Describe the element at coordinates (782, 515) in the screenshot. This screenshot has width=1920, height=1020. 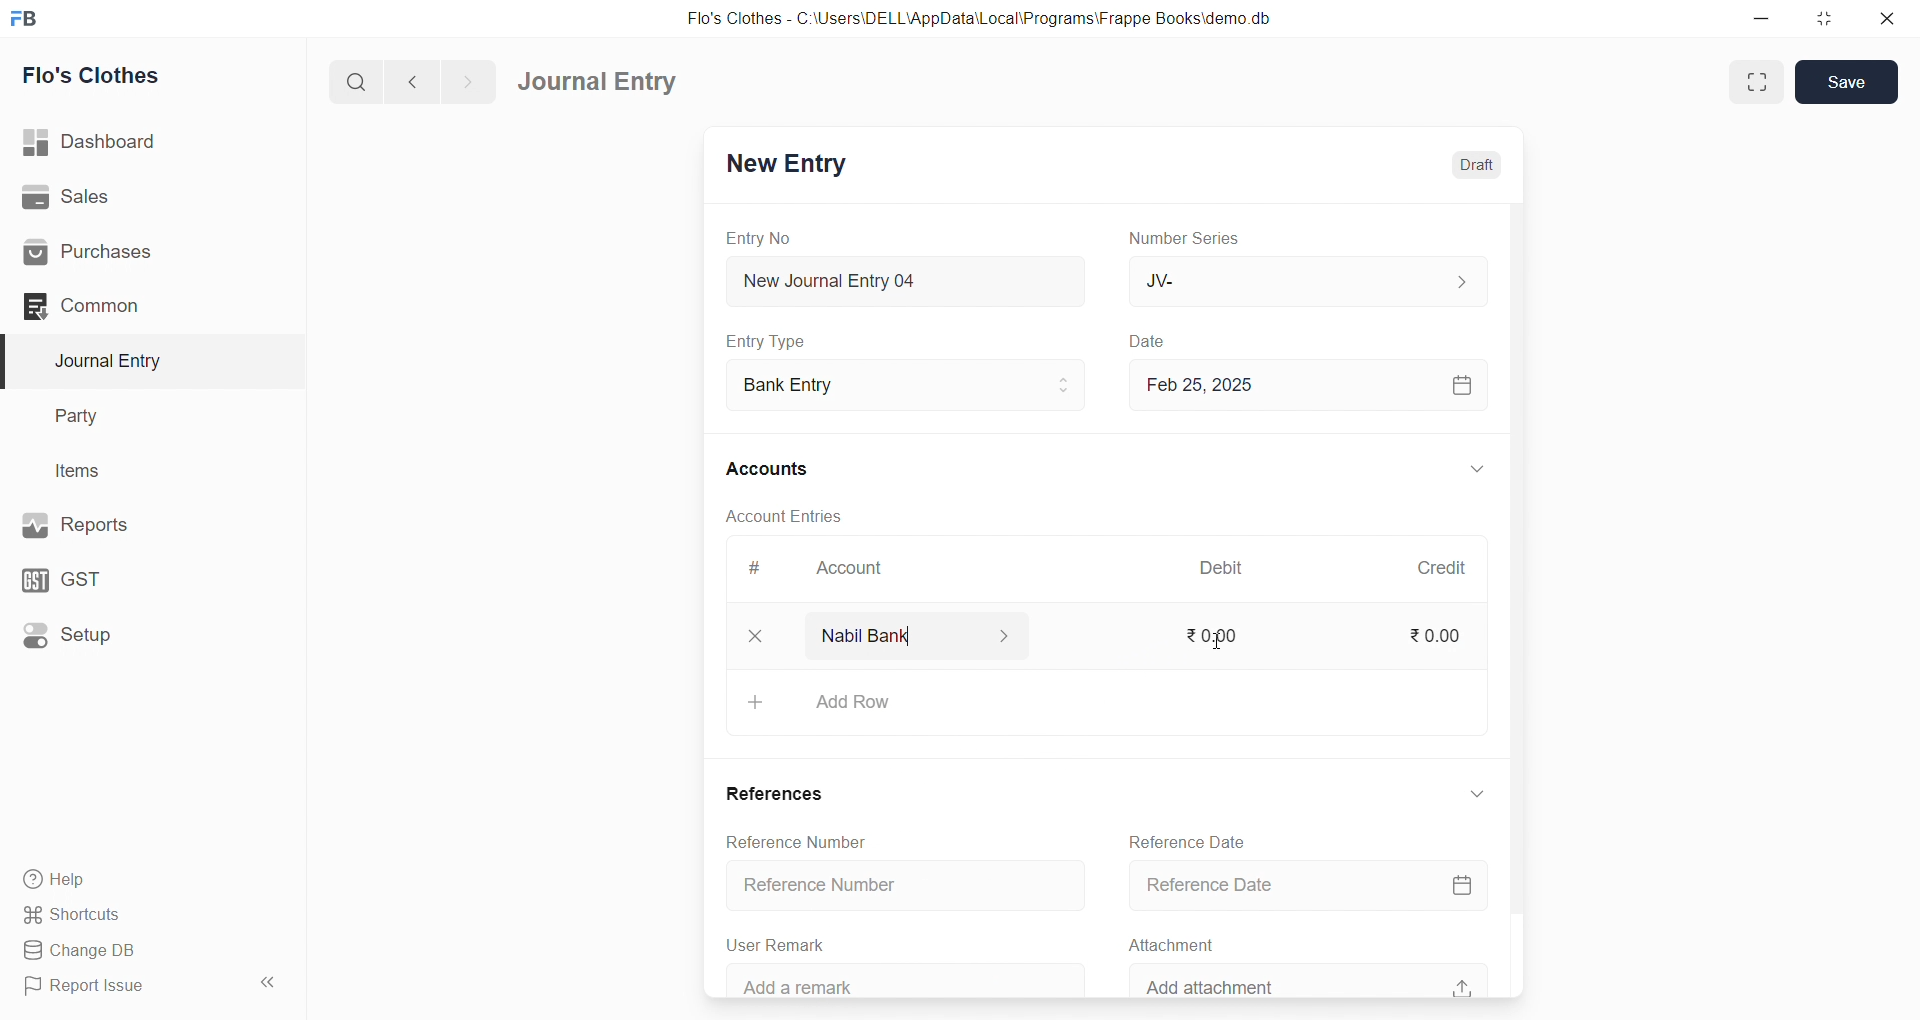
I see `Account Entries` at that location.